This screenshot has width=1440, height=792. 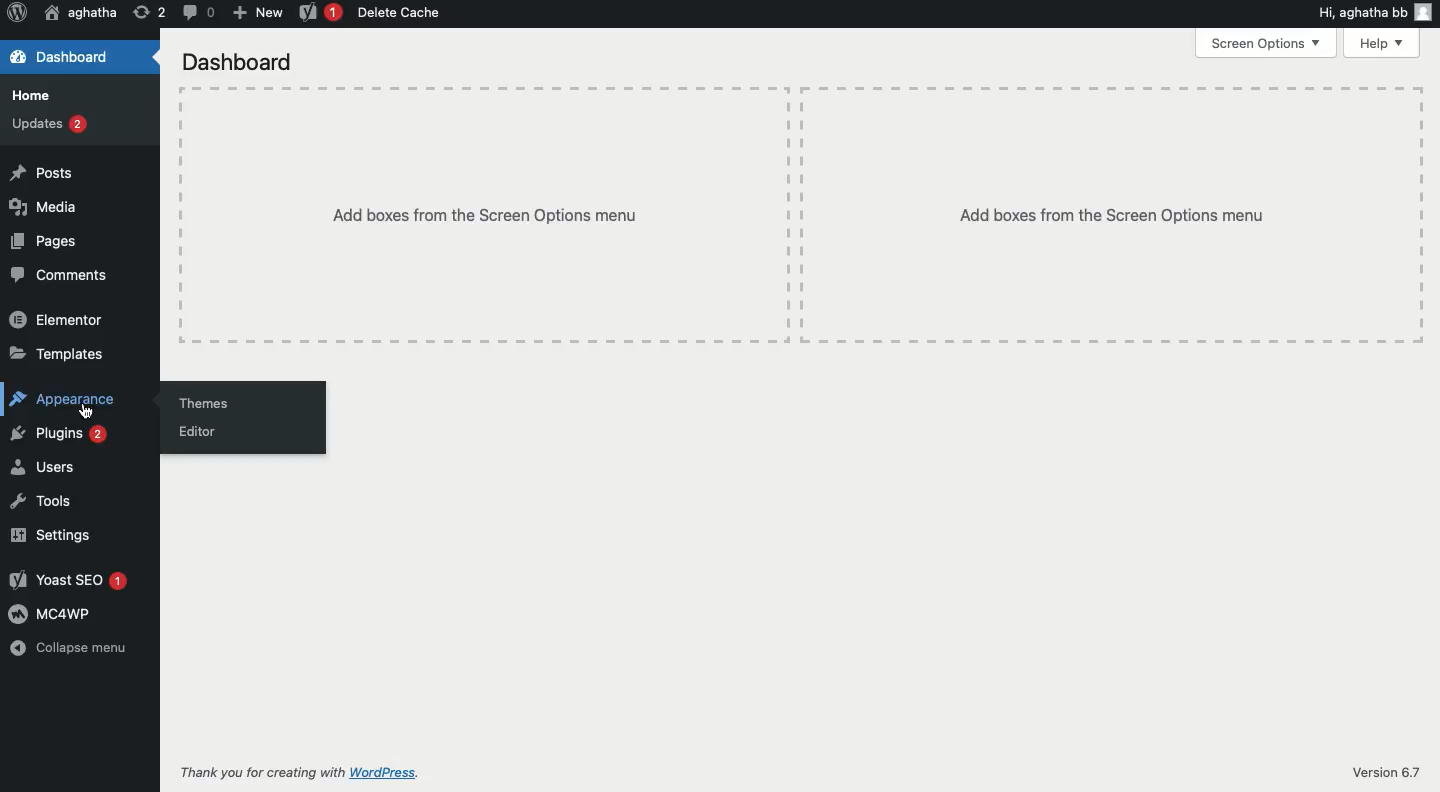 I want to click on Themes, so click(x=211, y=402).